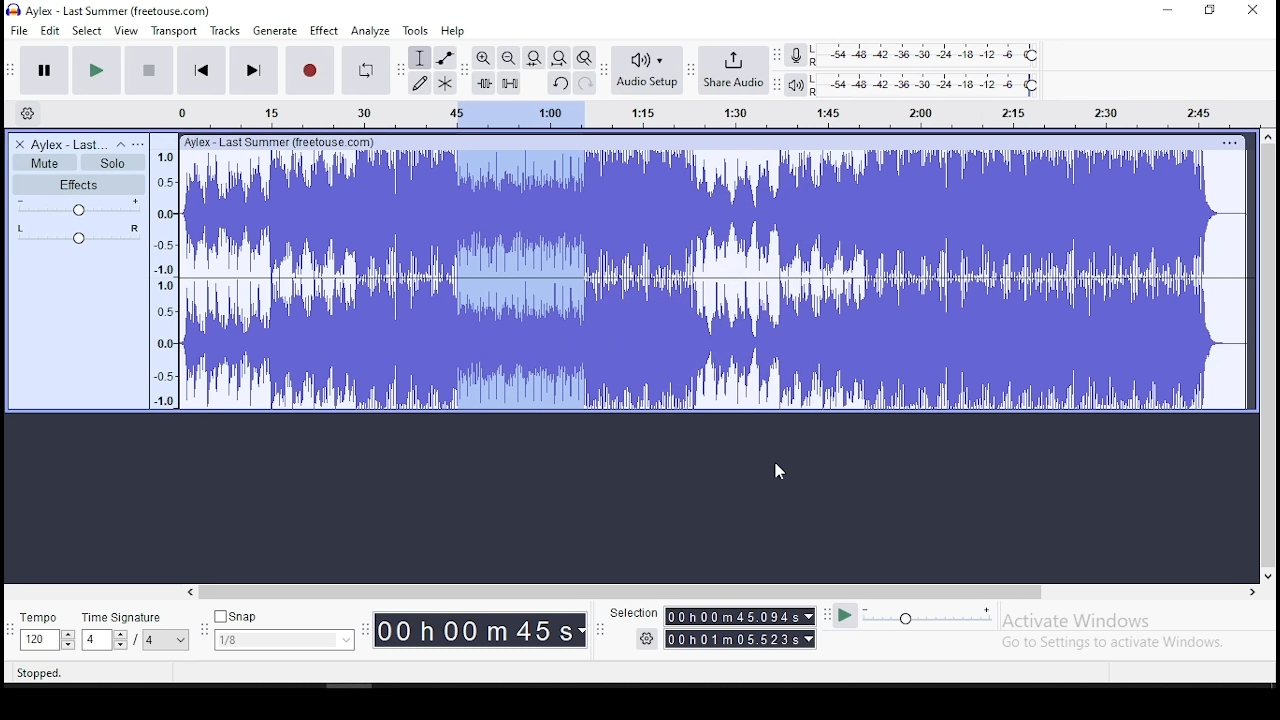  What do you see at coordinates (312, 70) in the screenshot?
I see `record` at bounding box center [312, 70].